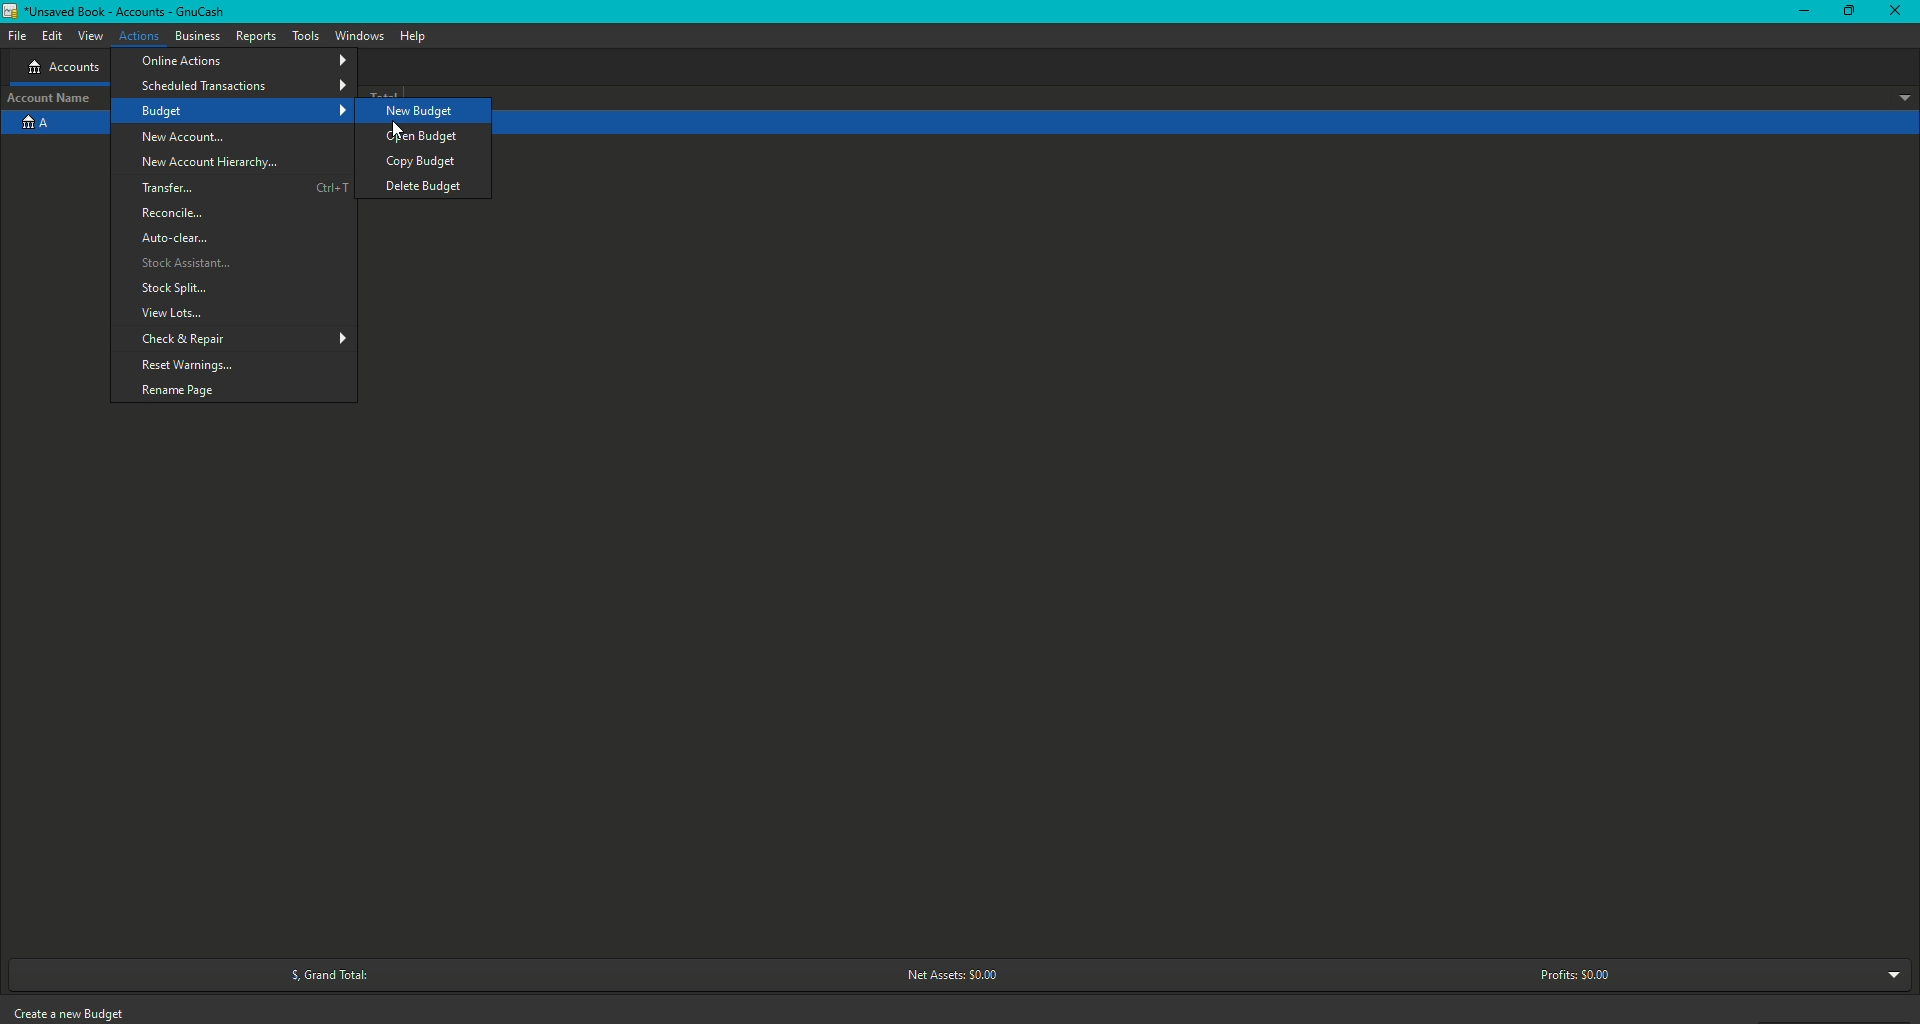 The image size is (1920, 1024). Describe the element at coordinates (420, 136) in the screenshot. I see `Open Budget` at that location.